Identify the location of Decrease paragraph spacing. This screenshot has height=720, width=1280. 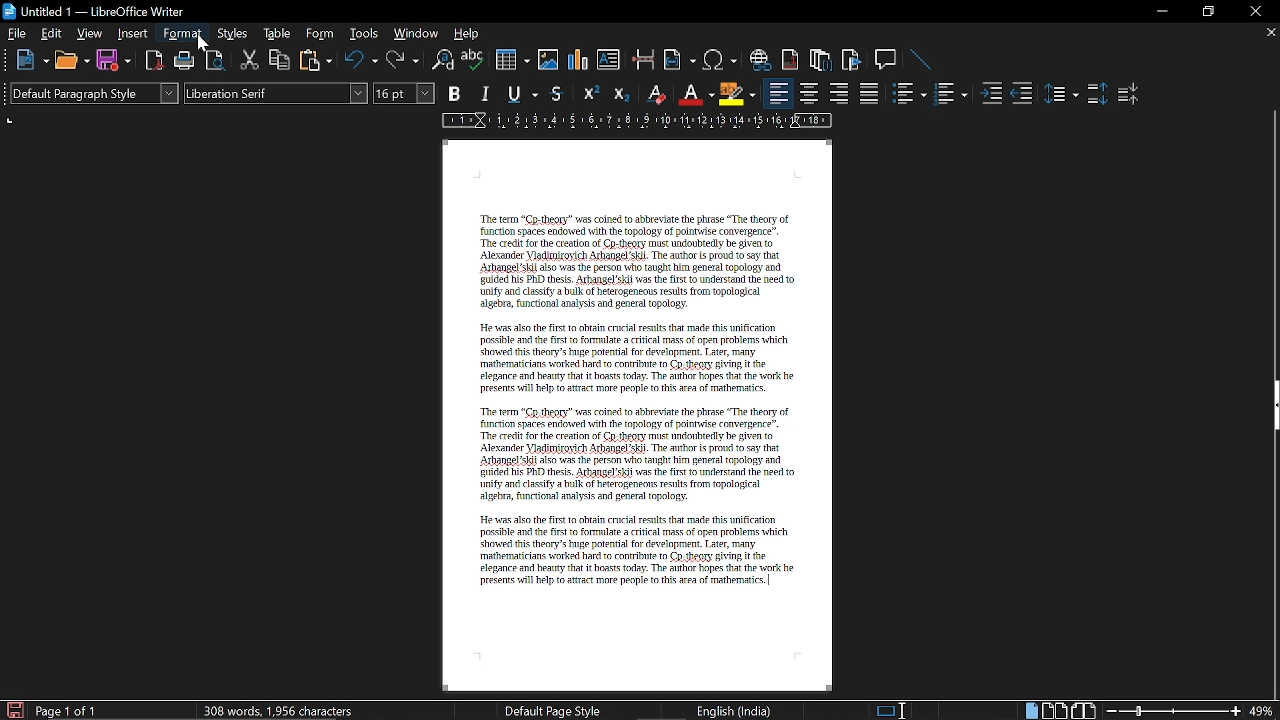
(1128, 93).